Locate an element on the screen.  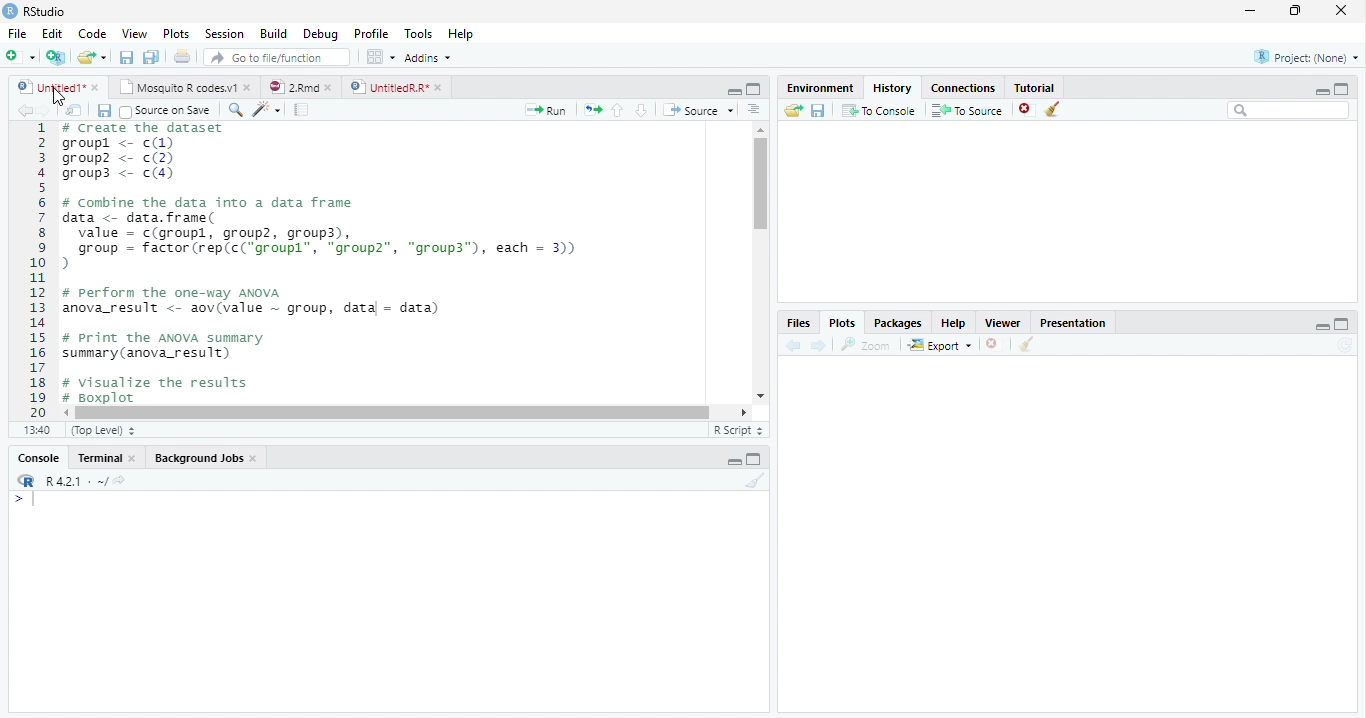
Print  the current file is located at coordinates (183, 57).